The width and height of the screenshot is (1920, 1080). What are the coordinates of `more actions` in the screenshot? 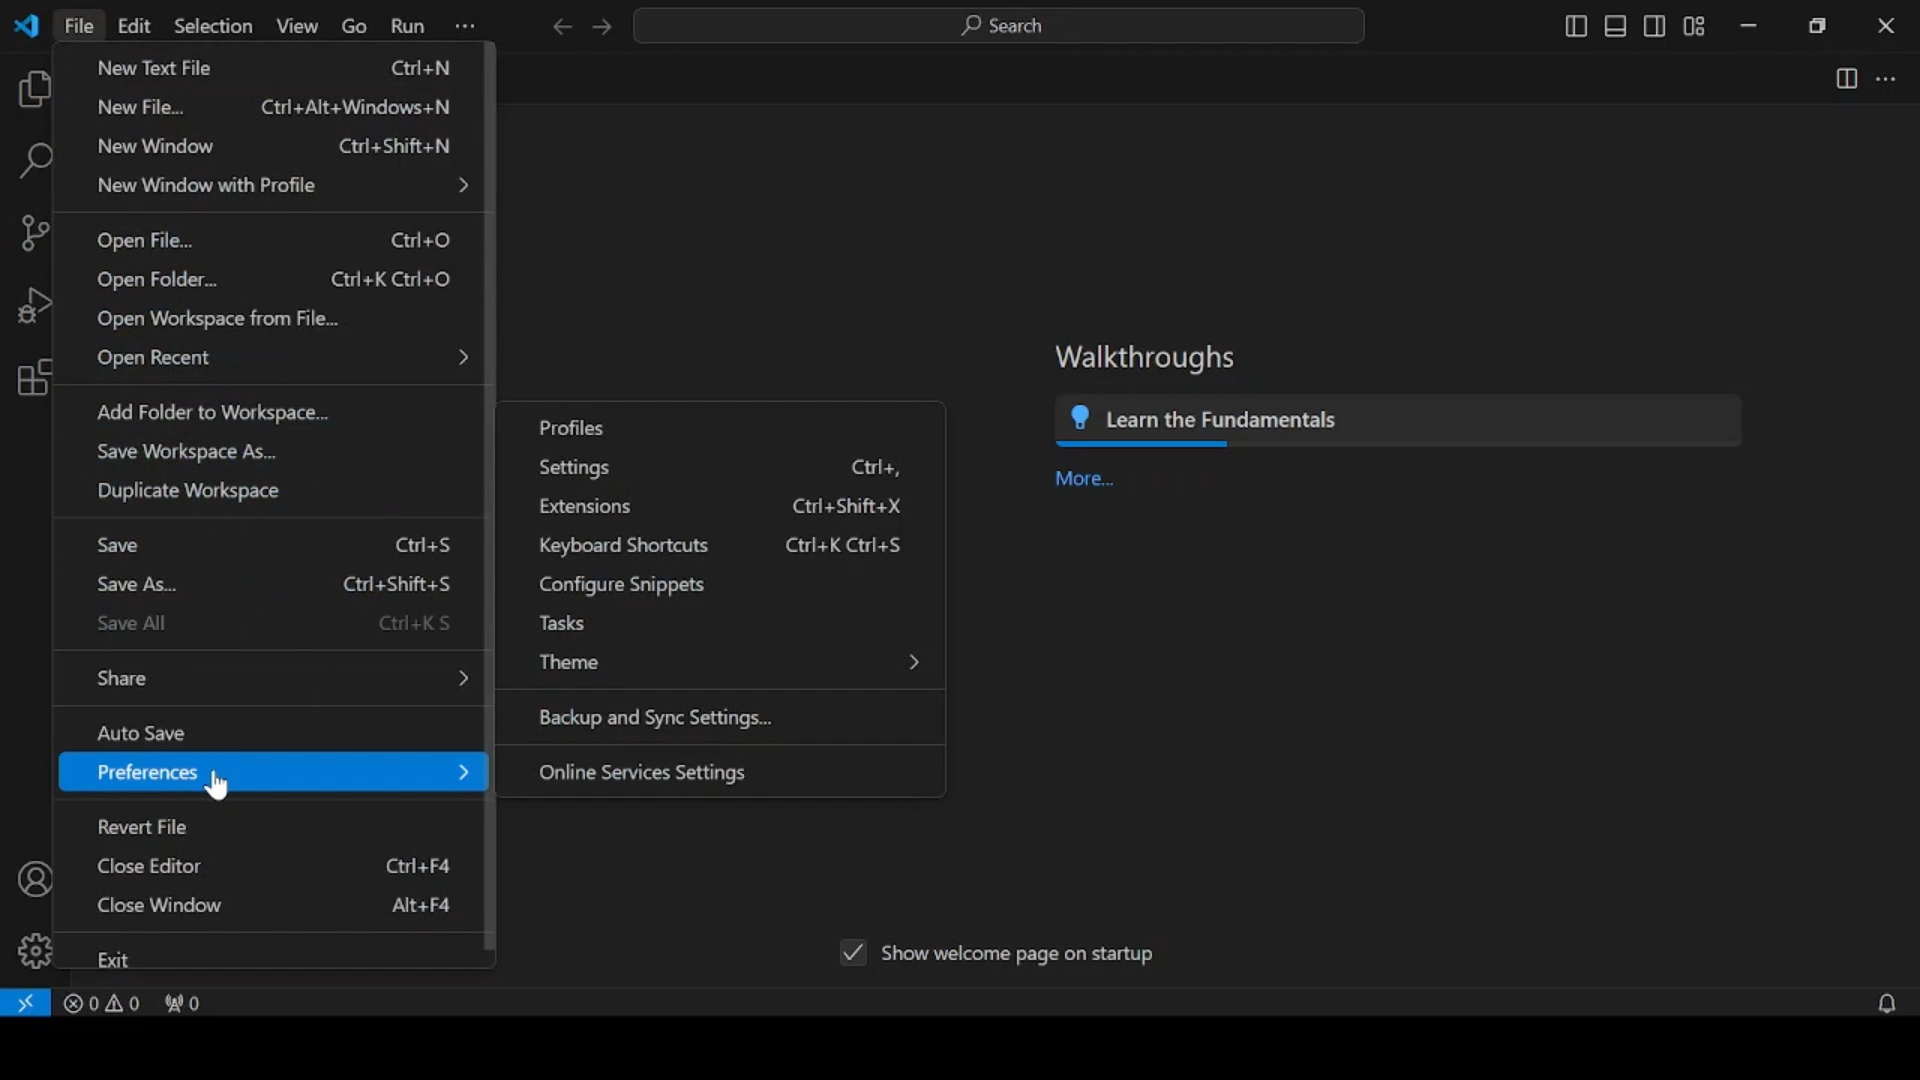 It's located at (1886, 79).